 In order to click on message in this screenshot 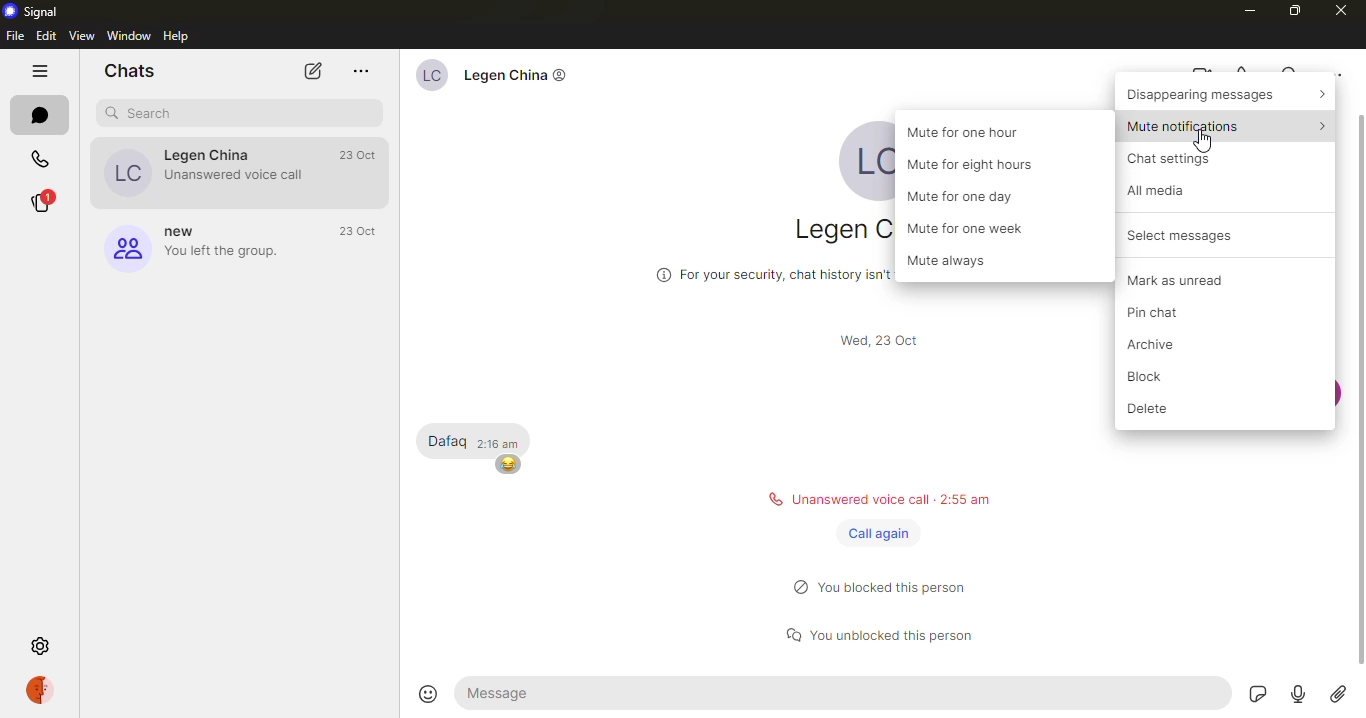, I will do `click(447, 440)`.